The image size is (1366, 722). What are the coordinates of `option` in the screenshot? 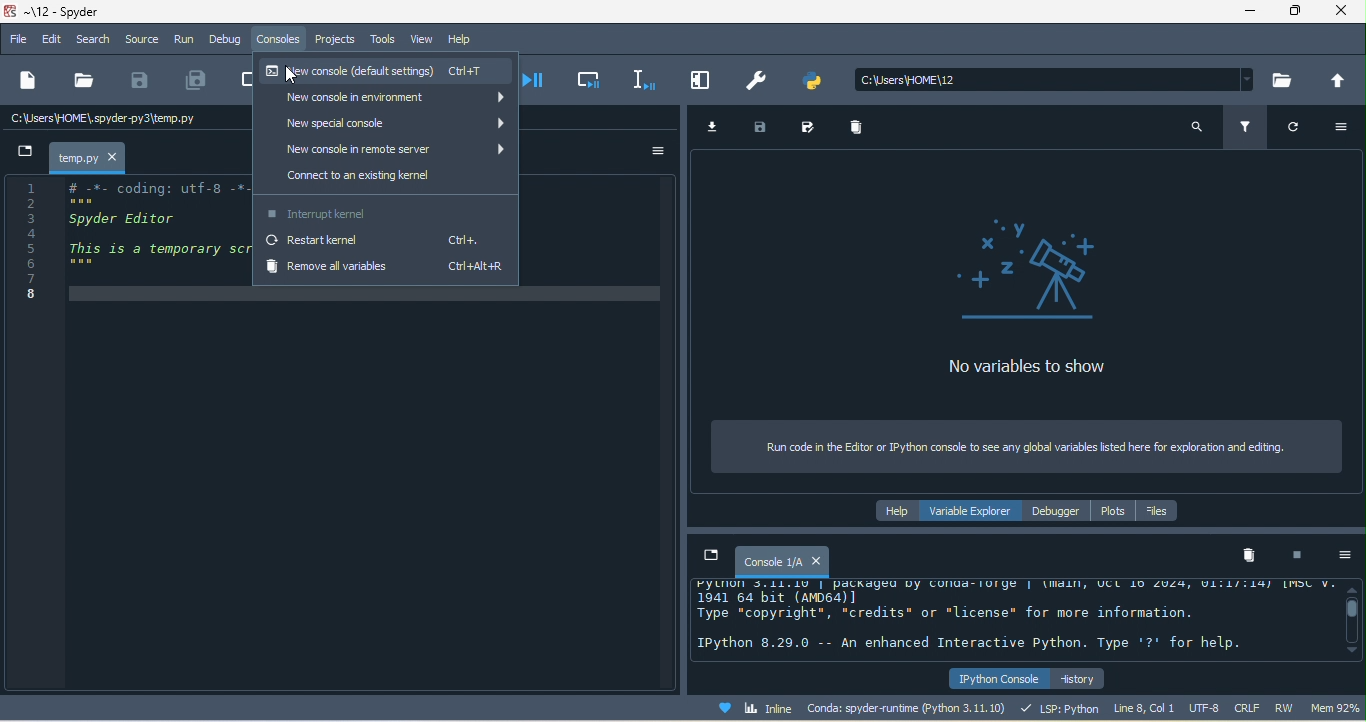 It's located at (1346, 128).